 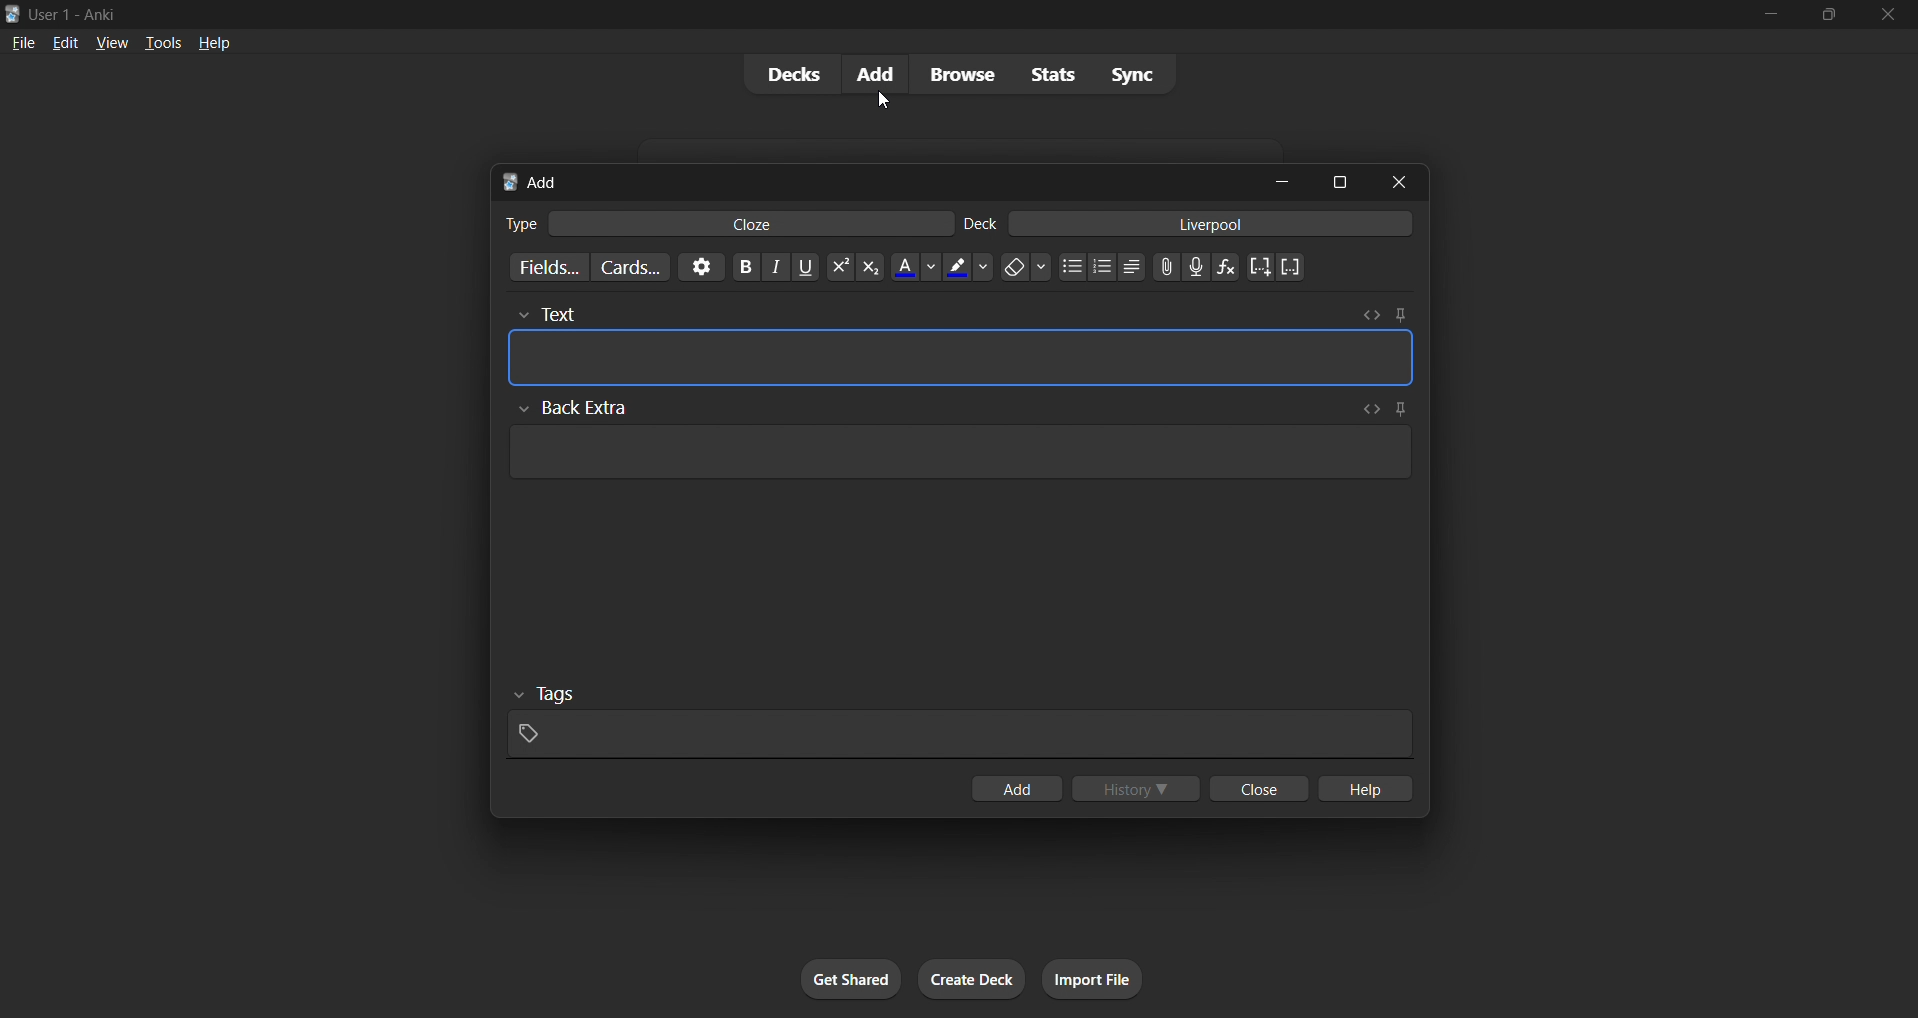 I want to click on bold, so click(x=746, y=270).